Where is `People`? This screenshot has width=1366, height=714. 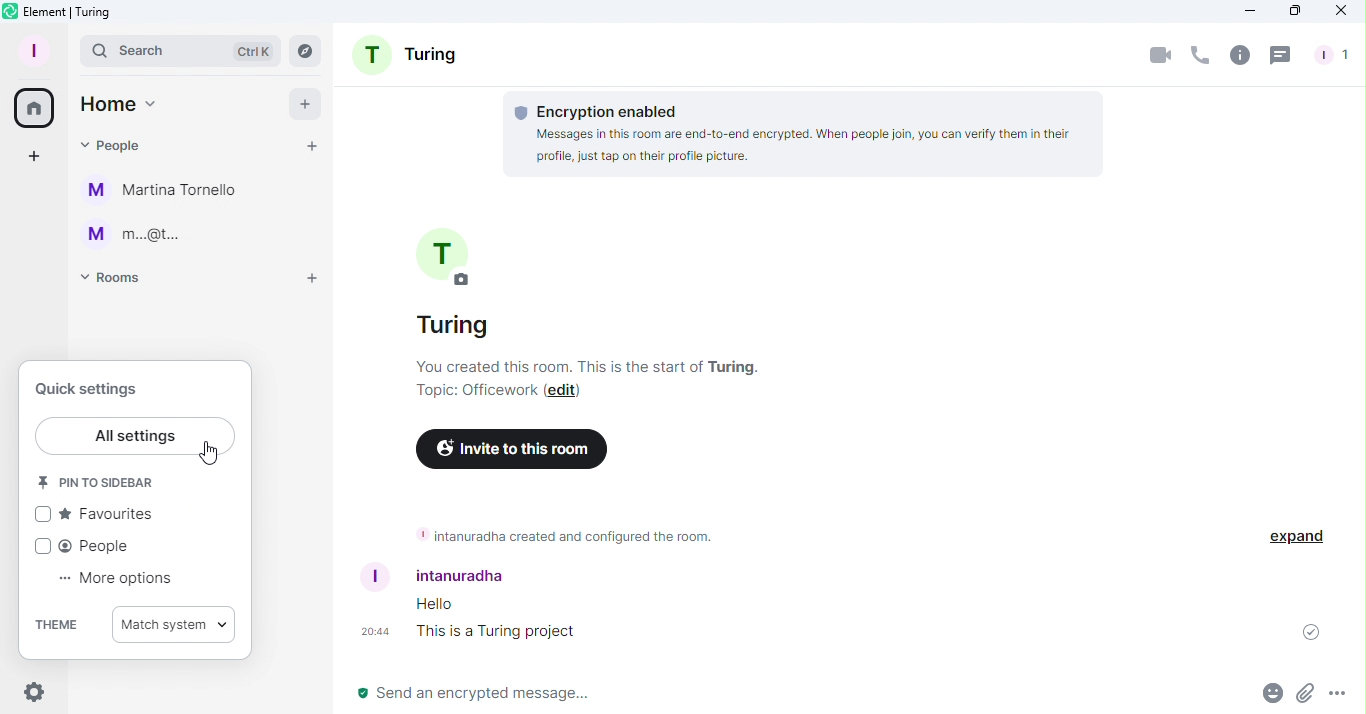
People is located at coordinates (1337, 52).